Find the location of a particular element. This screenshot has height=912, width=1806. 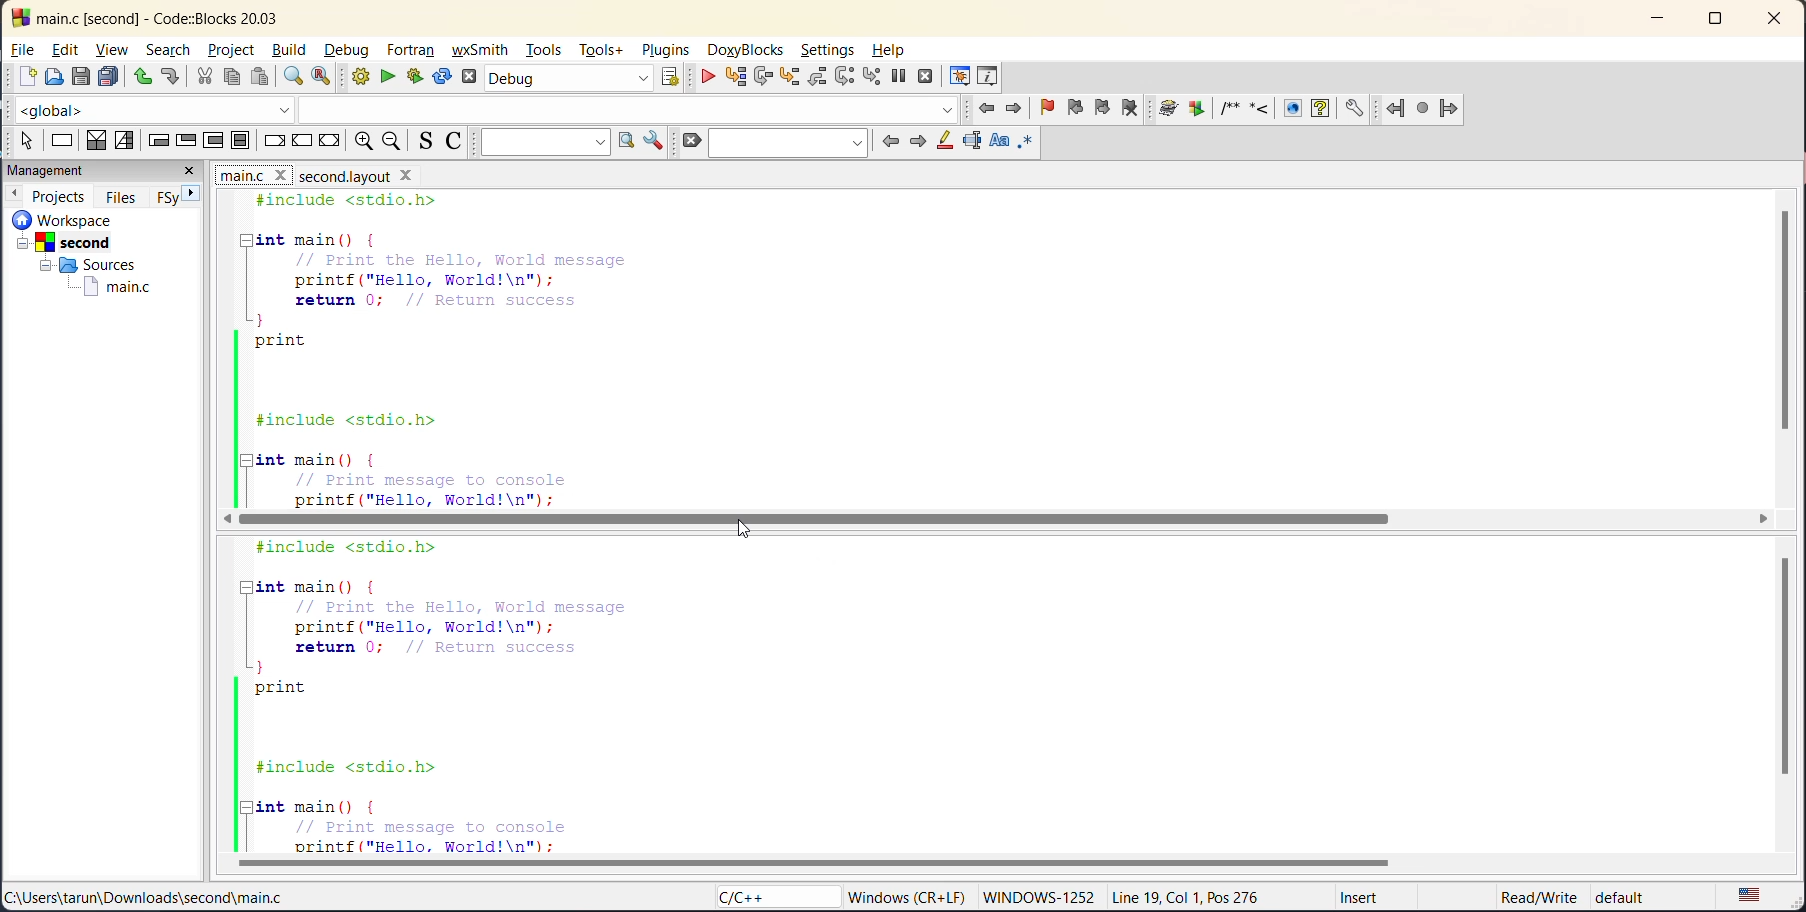

replace is located at coordinates (316, 78).